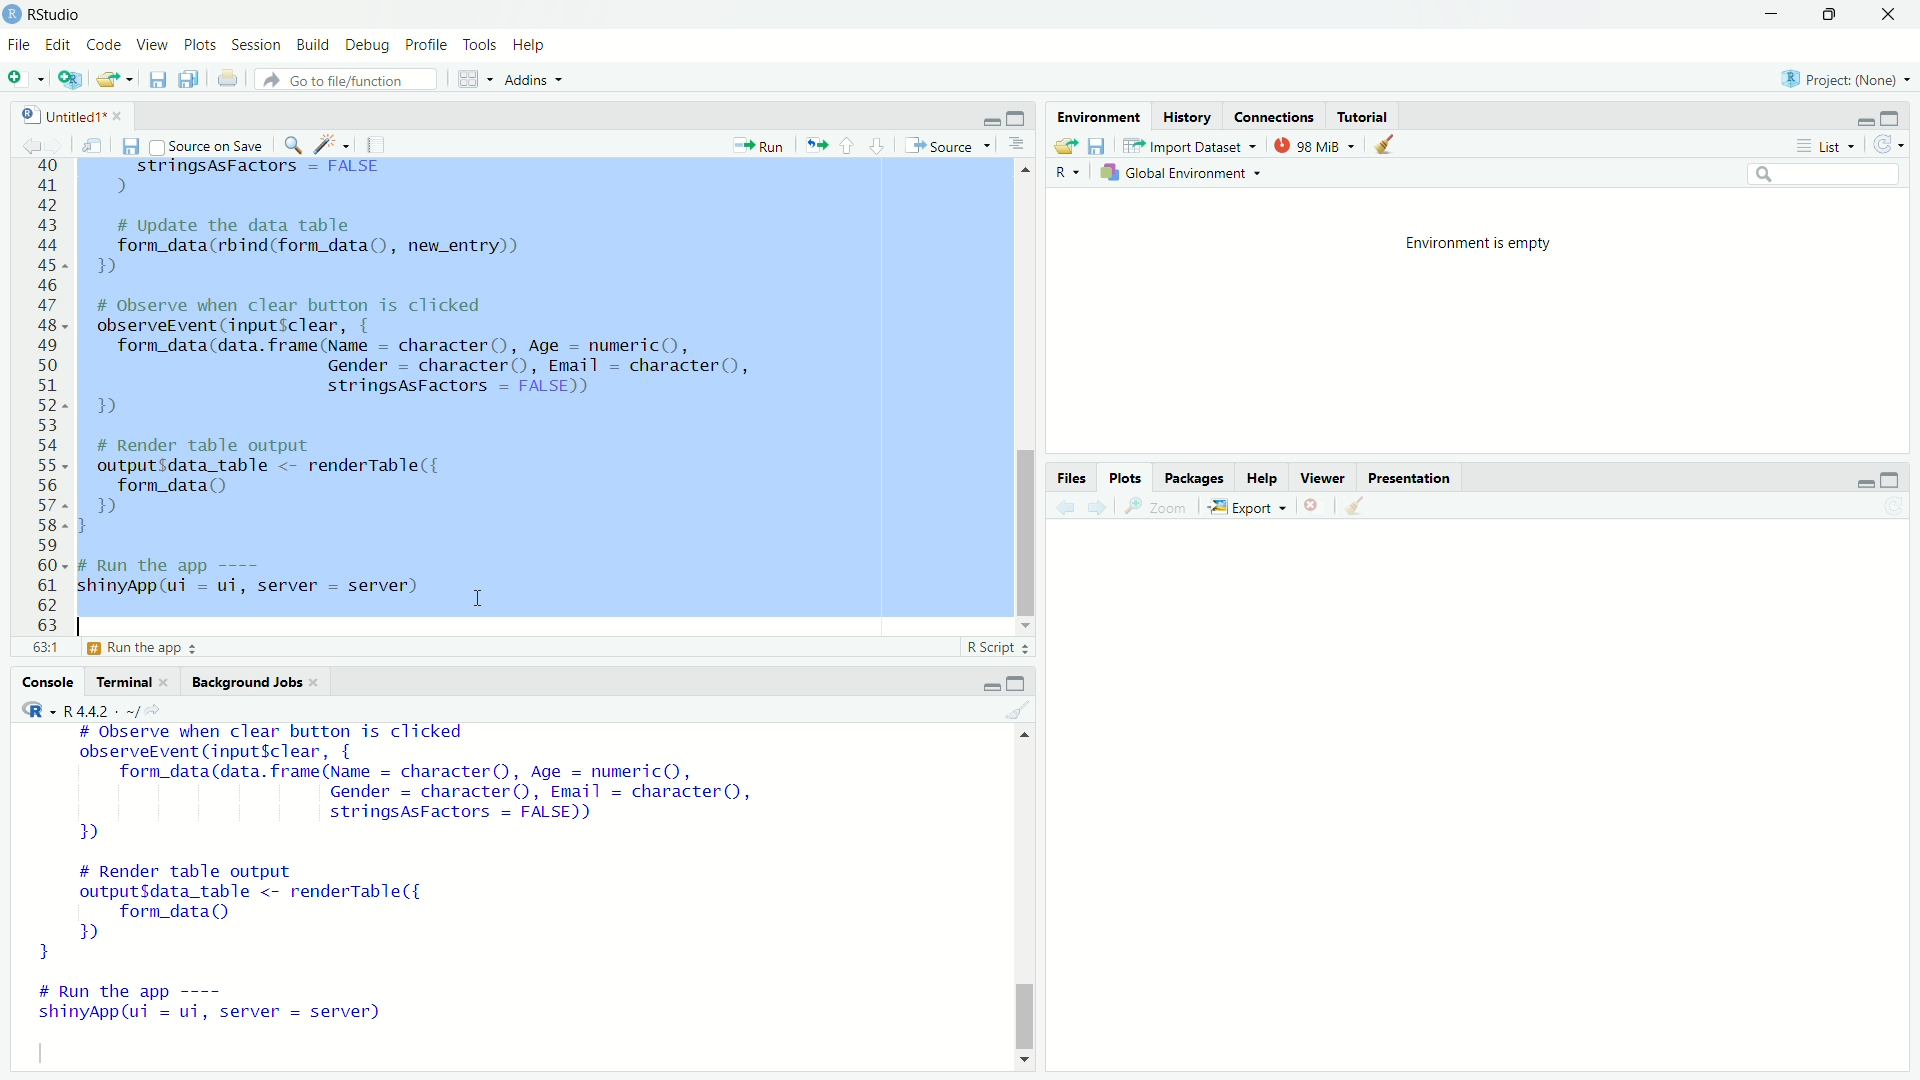  Describe the element at coordinates (226, 79) in the screenshot. I see `print the current file` at that location.